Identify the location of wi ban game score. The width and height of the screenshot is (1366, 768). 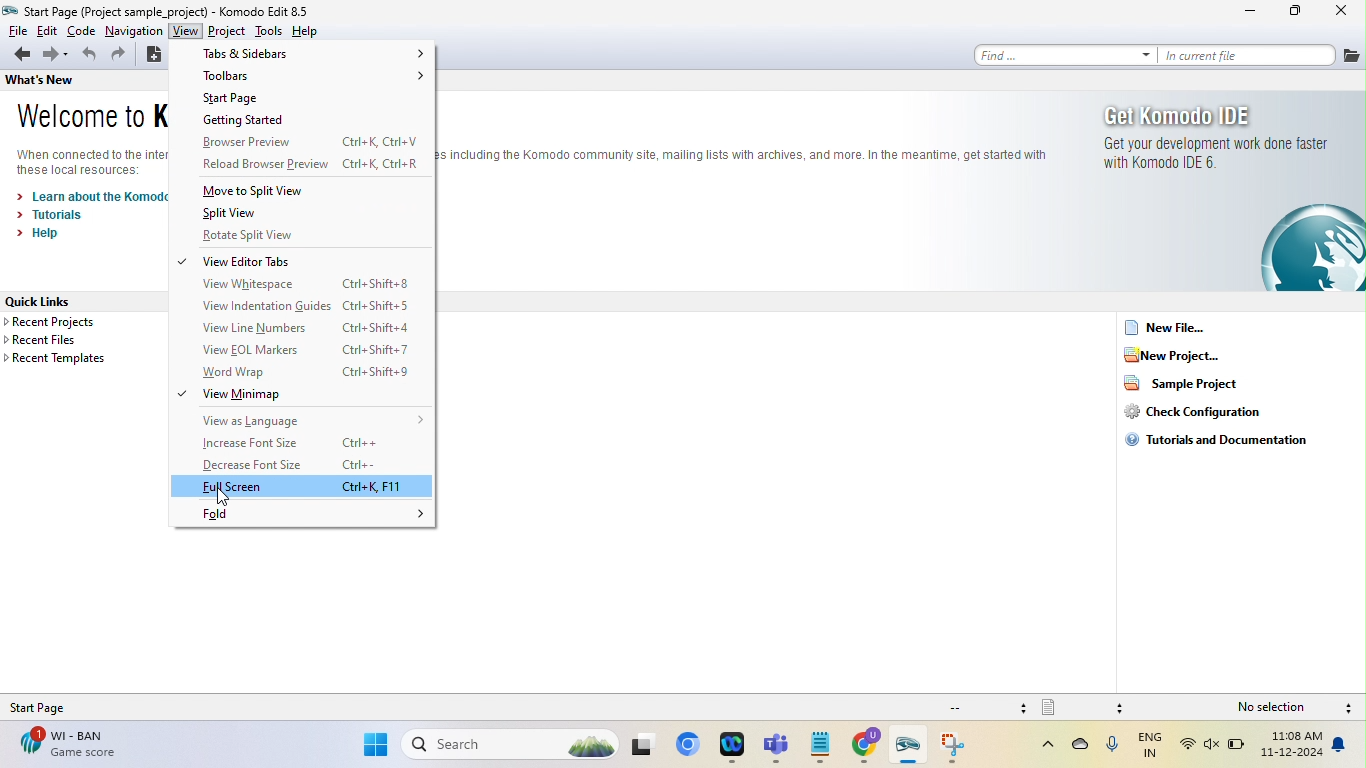
(65, 744).